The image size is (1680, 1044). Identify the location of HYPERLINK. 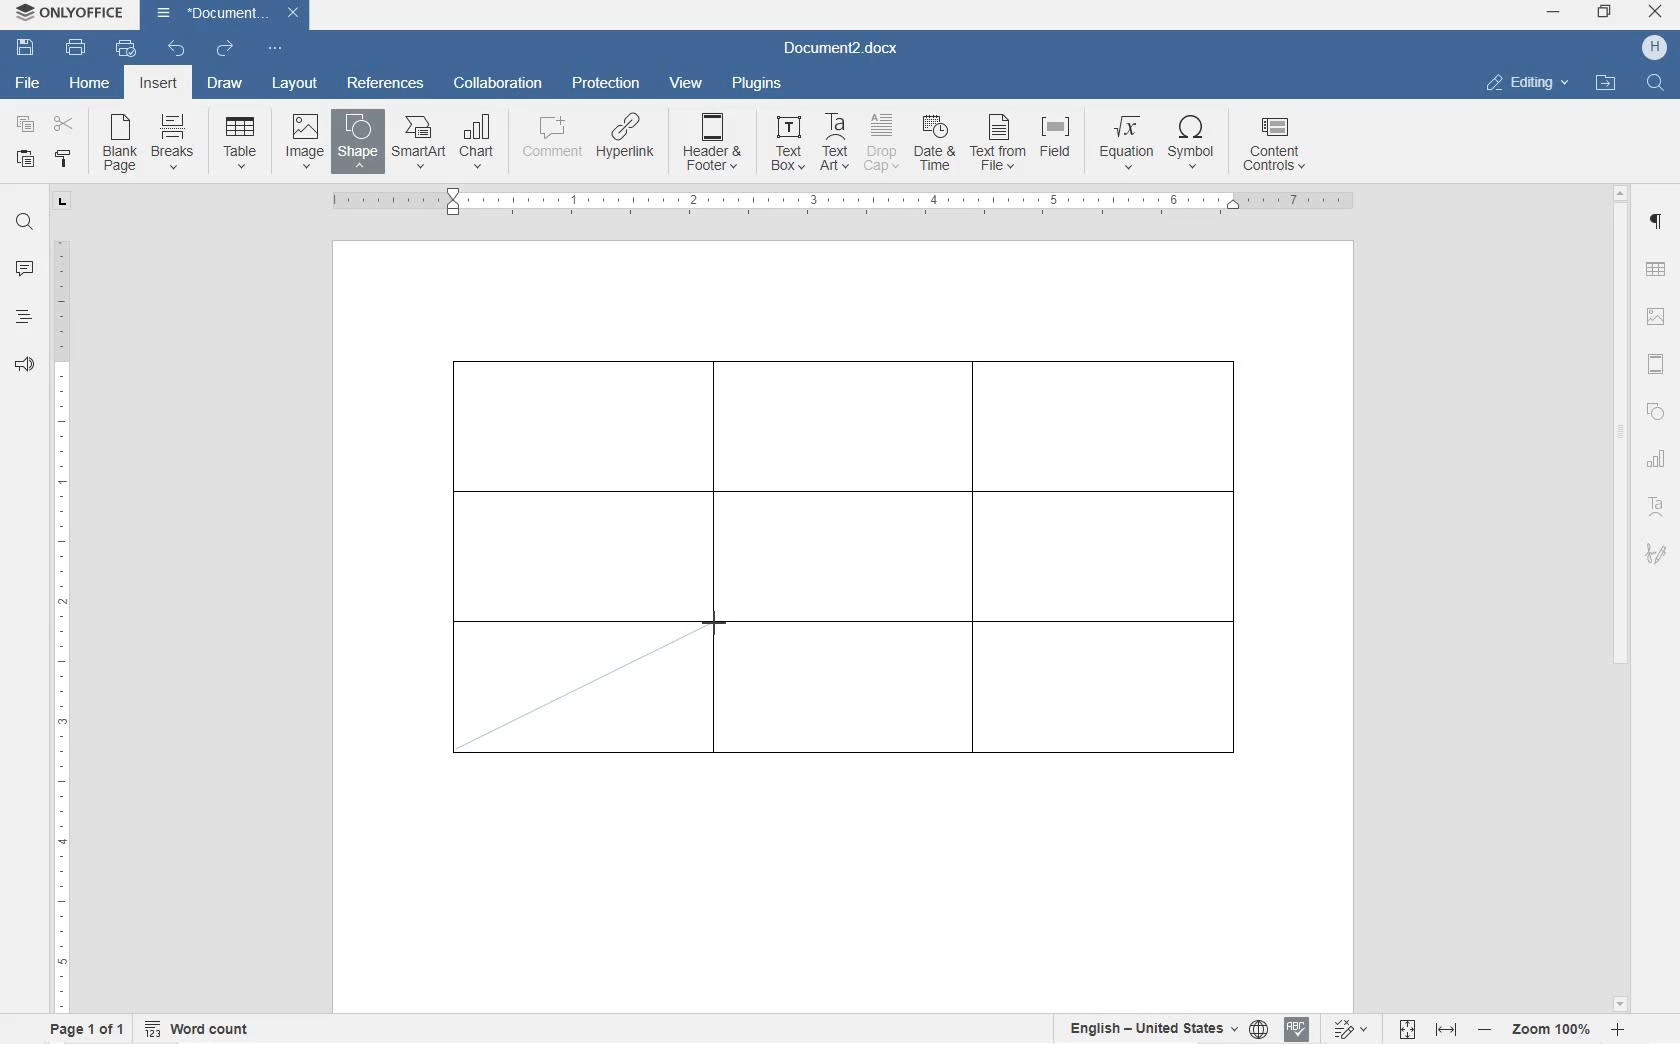
(626, 143).